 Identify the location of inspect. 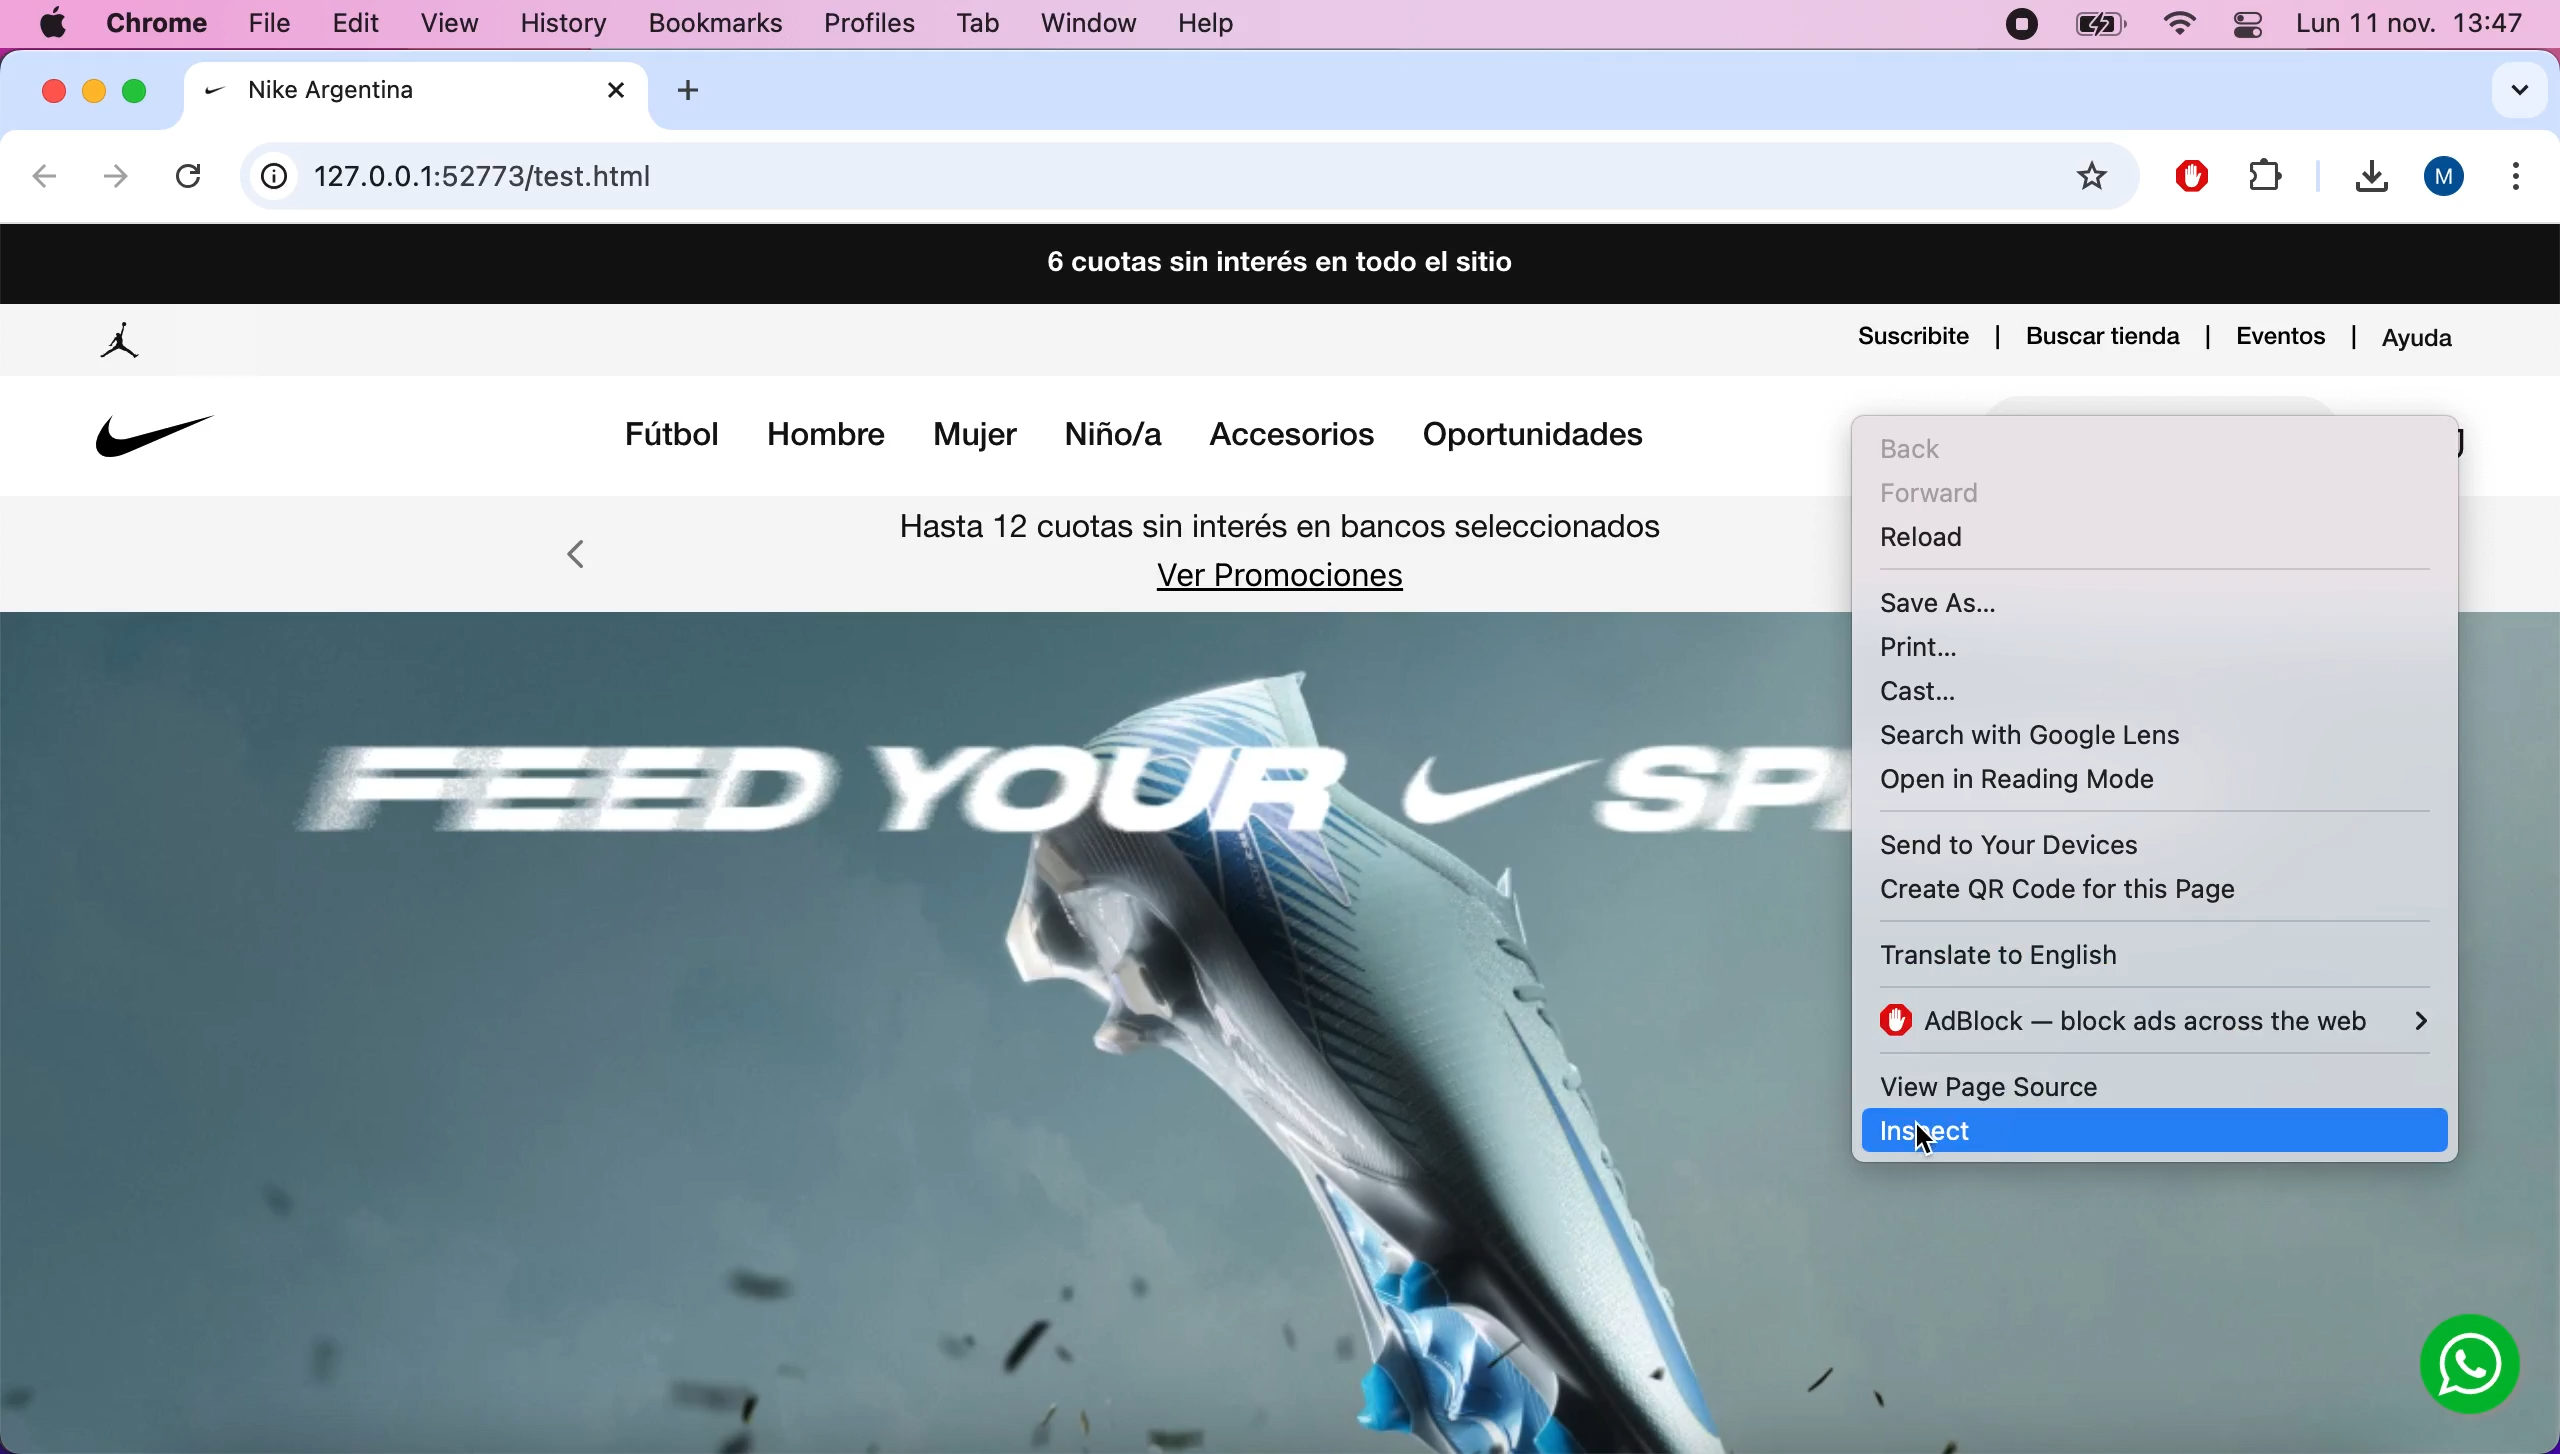
(2192, 1131).